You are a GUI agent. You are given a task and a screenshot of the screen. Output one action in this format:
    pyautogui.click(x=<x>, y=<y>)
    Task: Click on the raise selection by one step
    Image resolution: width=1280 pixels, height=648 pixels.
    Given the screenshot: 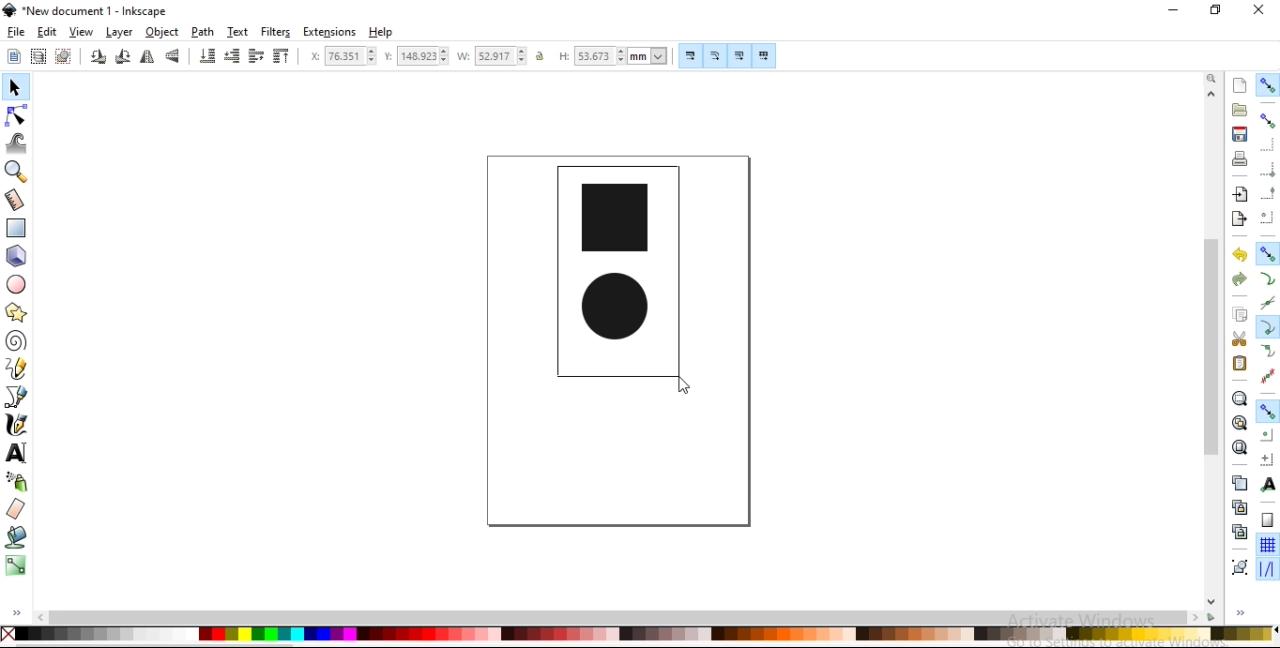 What is the action you would take?
    pyautogui.click(x=257, y=59)
    